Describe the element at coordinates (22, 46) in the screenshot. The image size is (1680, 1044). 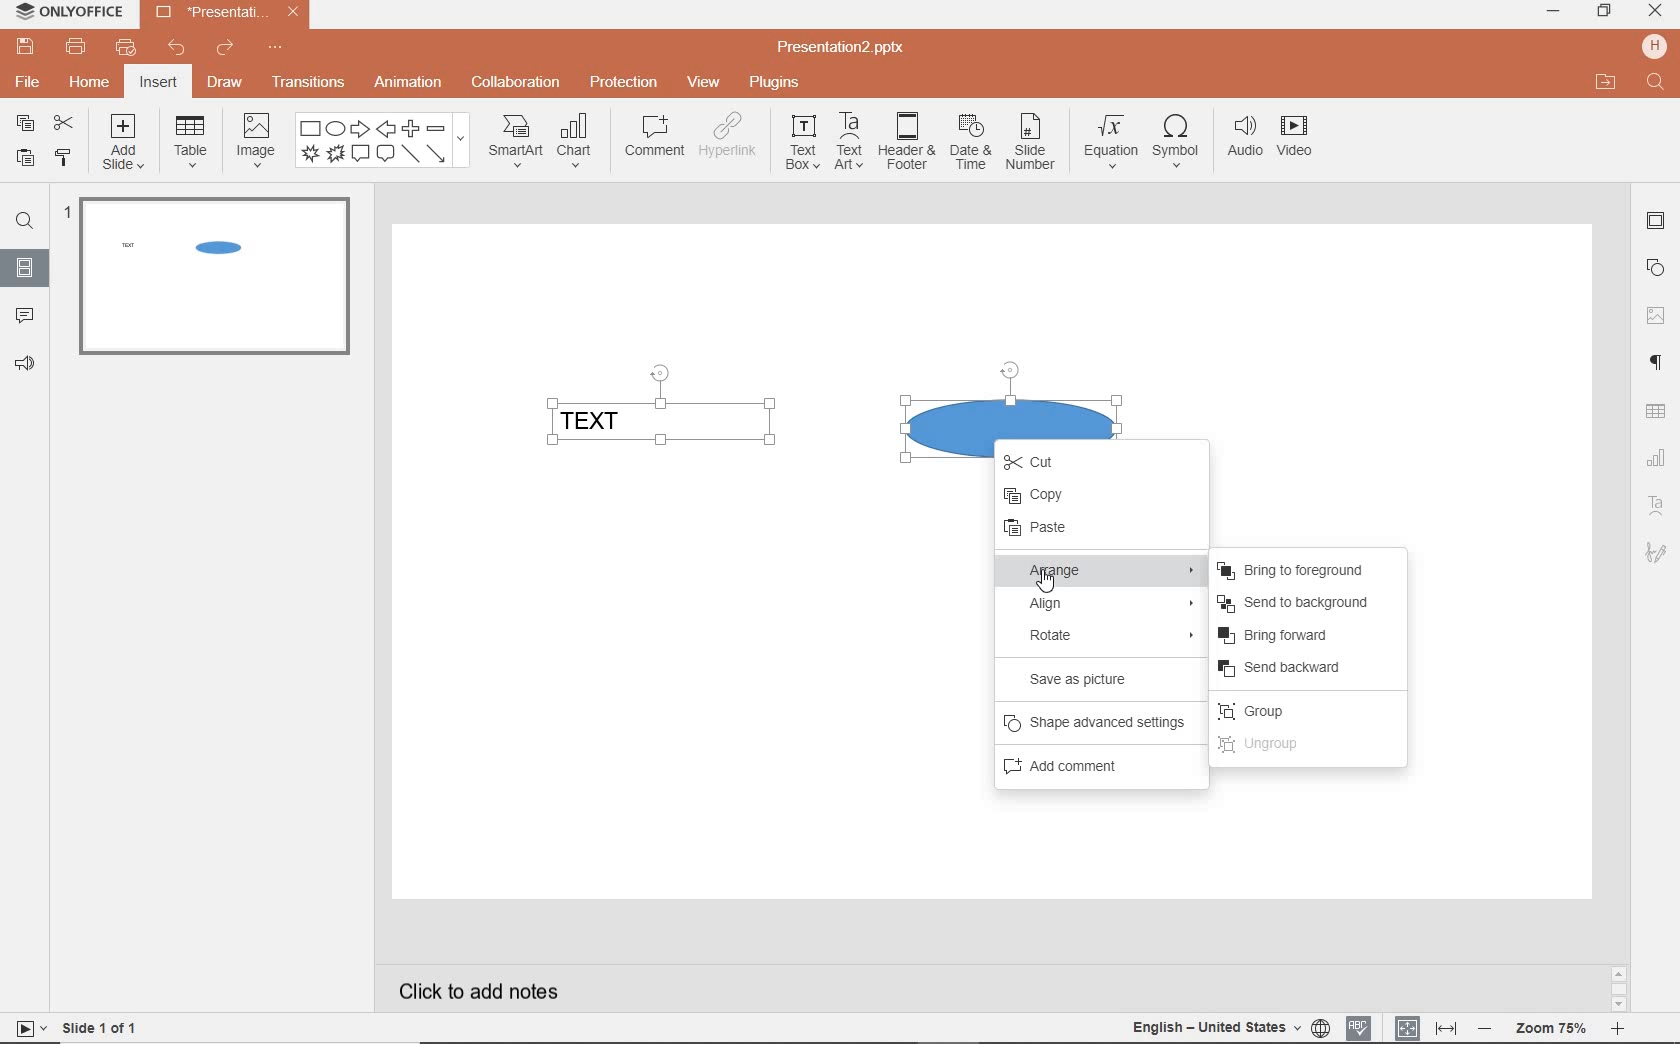
I see `save` at that location.